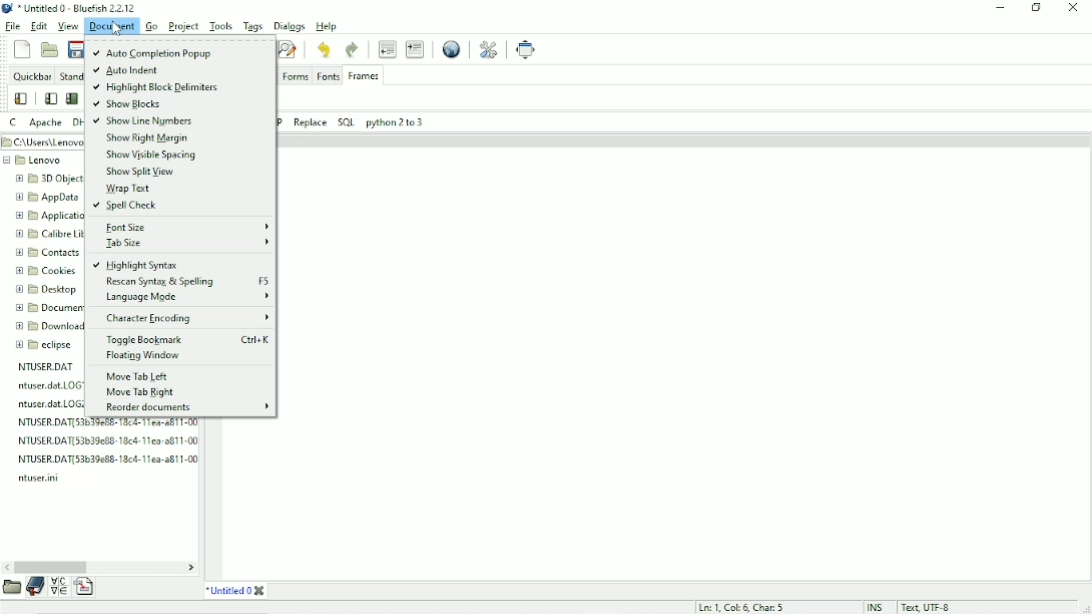 This screenshot has width=1092, height=614. I want to click on Move tab right, so click(141, 393).